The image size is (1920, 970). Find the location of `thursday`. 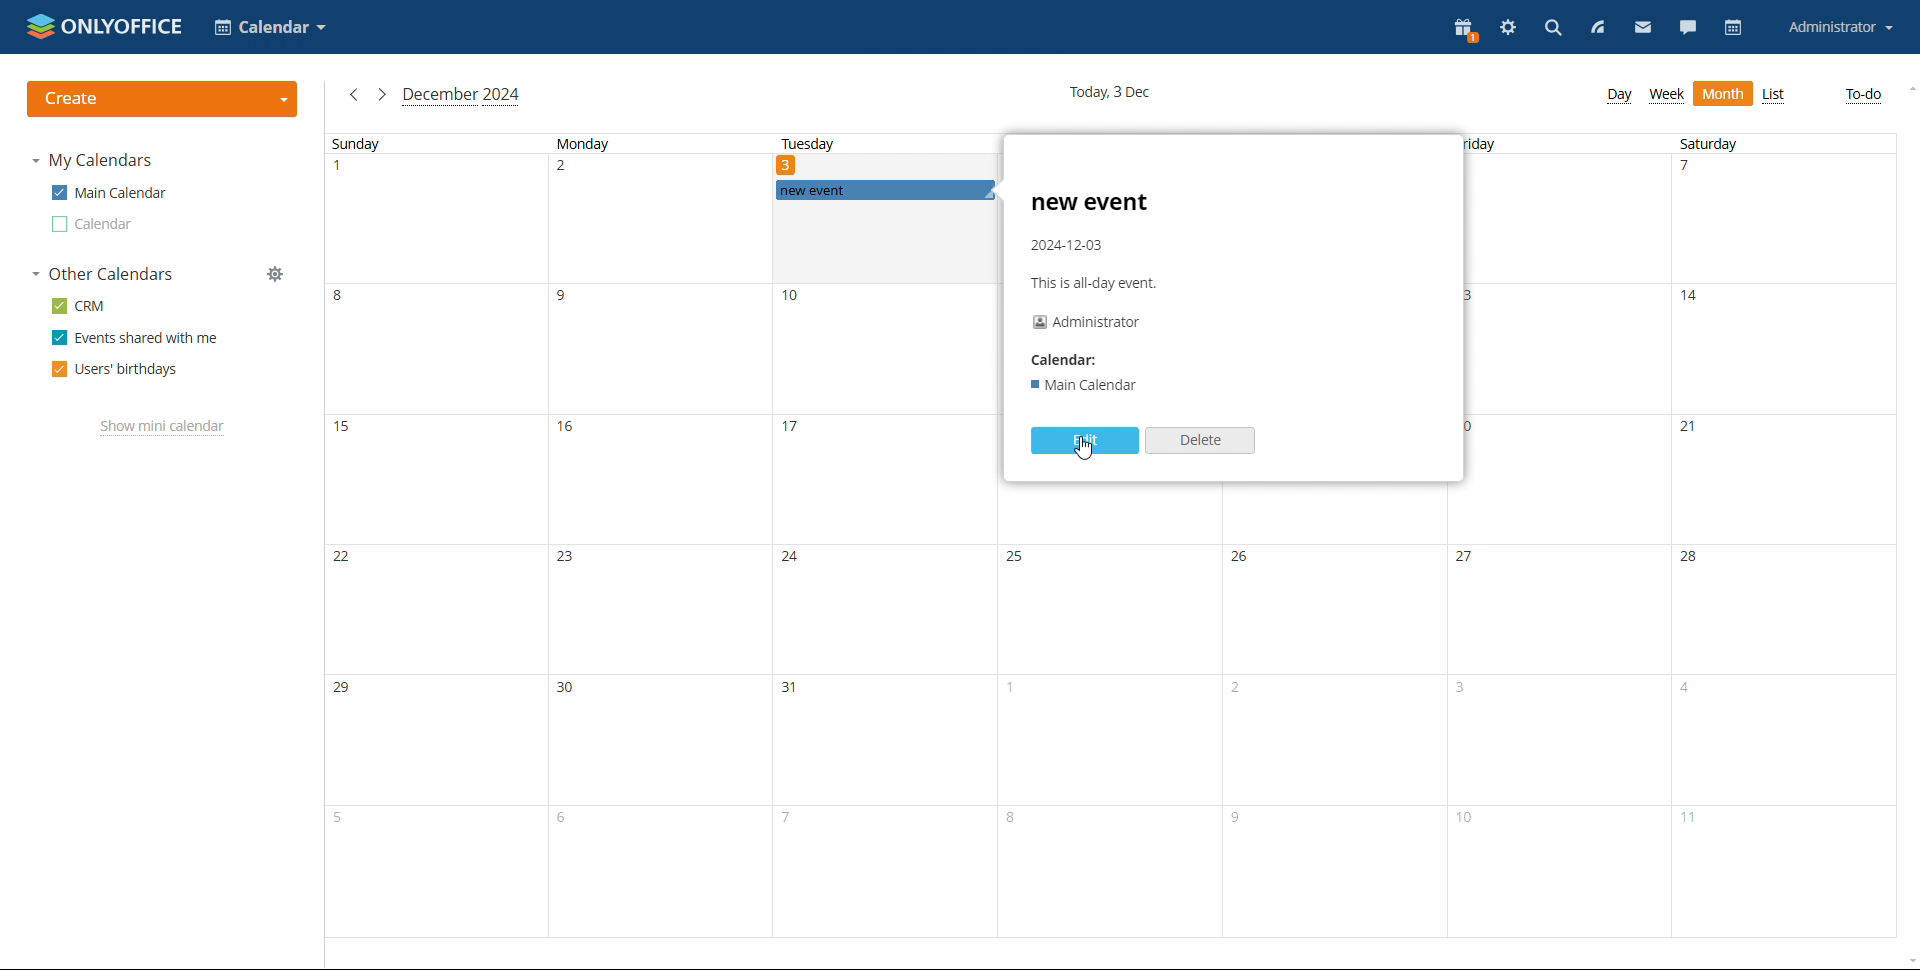

thursday is located at coordinates (1330, 723).